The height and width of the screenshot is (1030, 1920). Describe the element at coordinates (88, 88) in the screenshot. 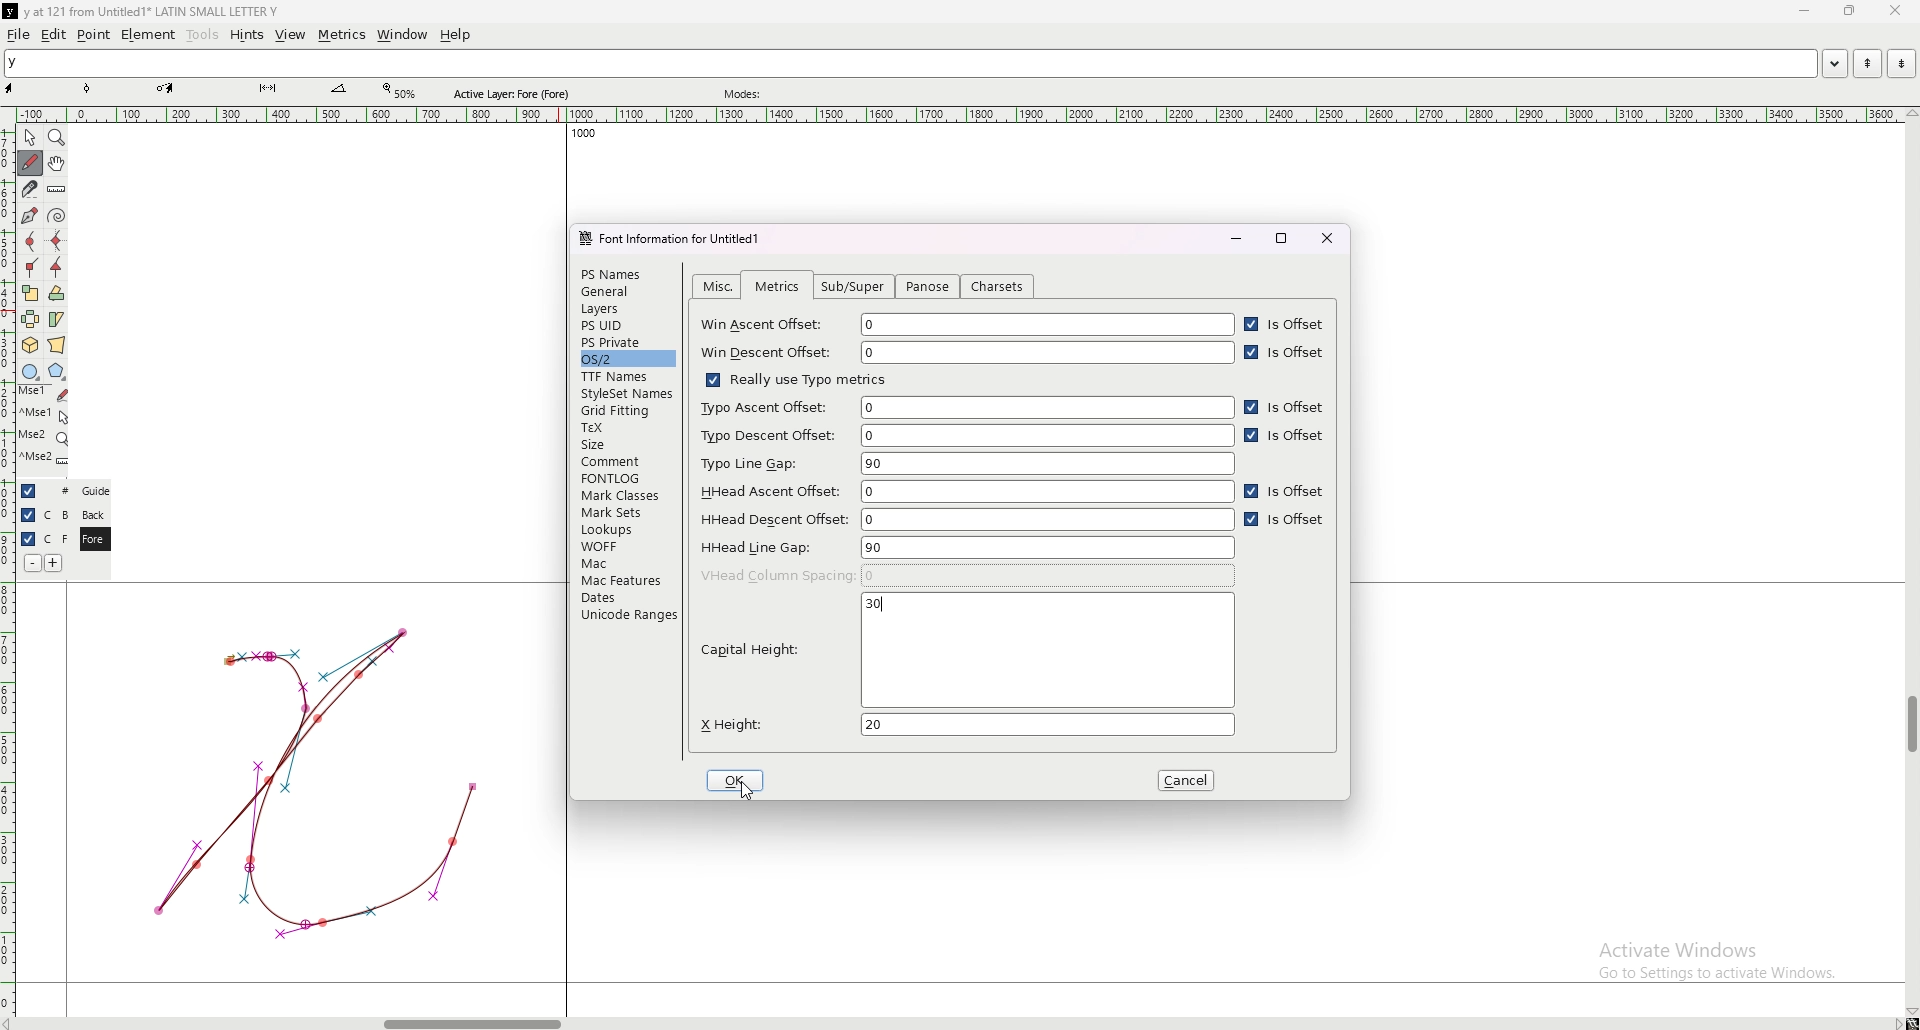

I see `point tool` at that location.